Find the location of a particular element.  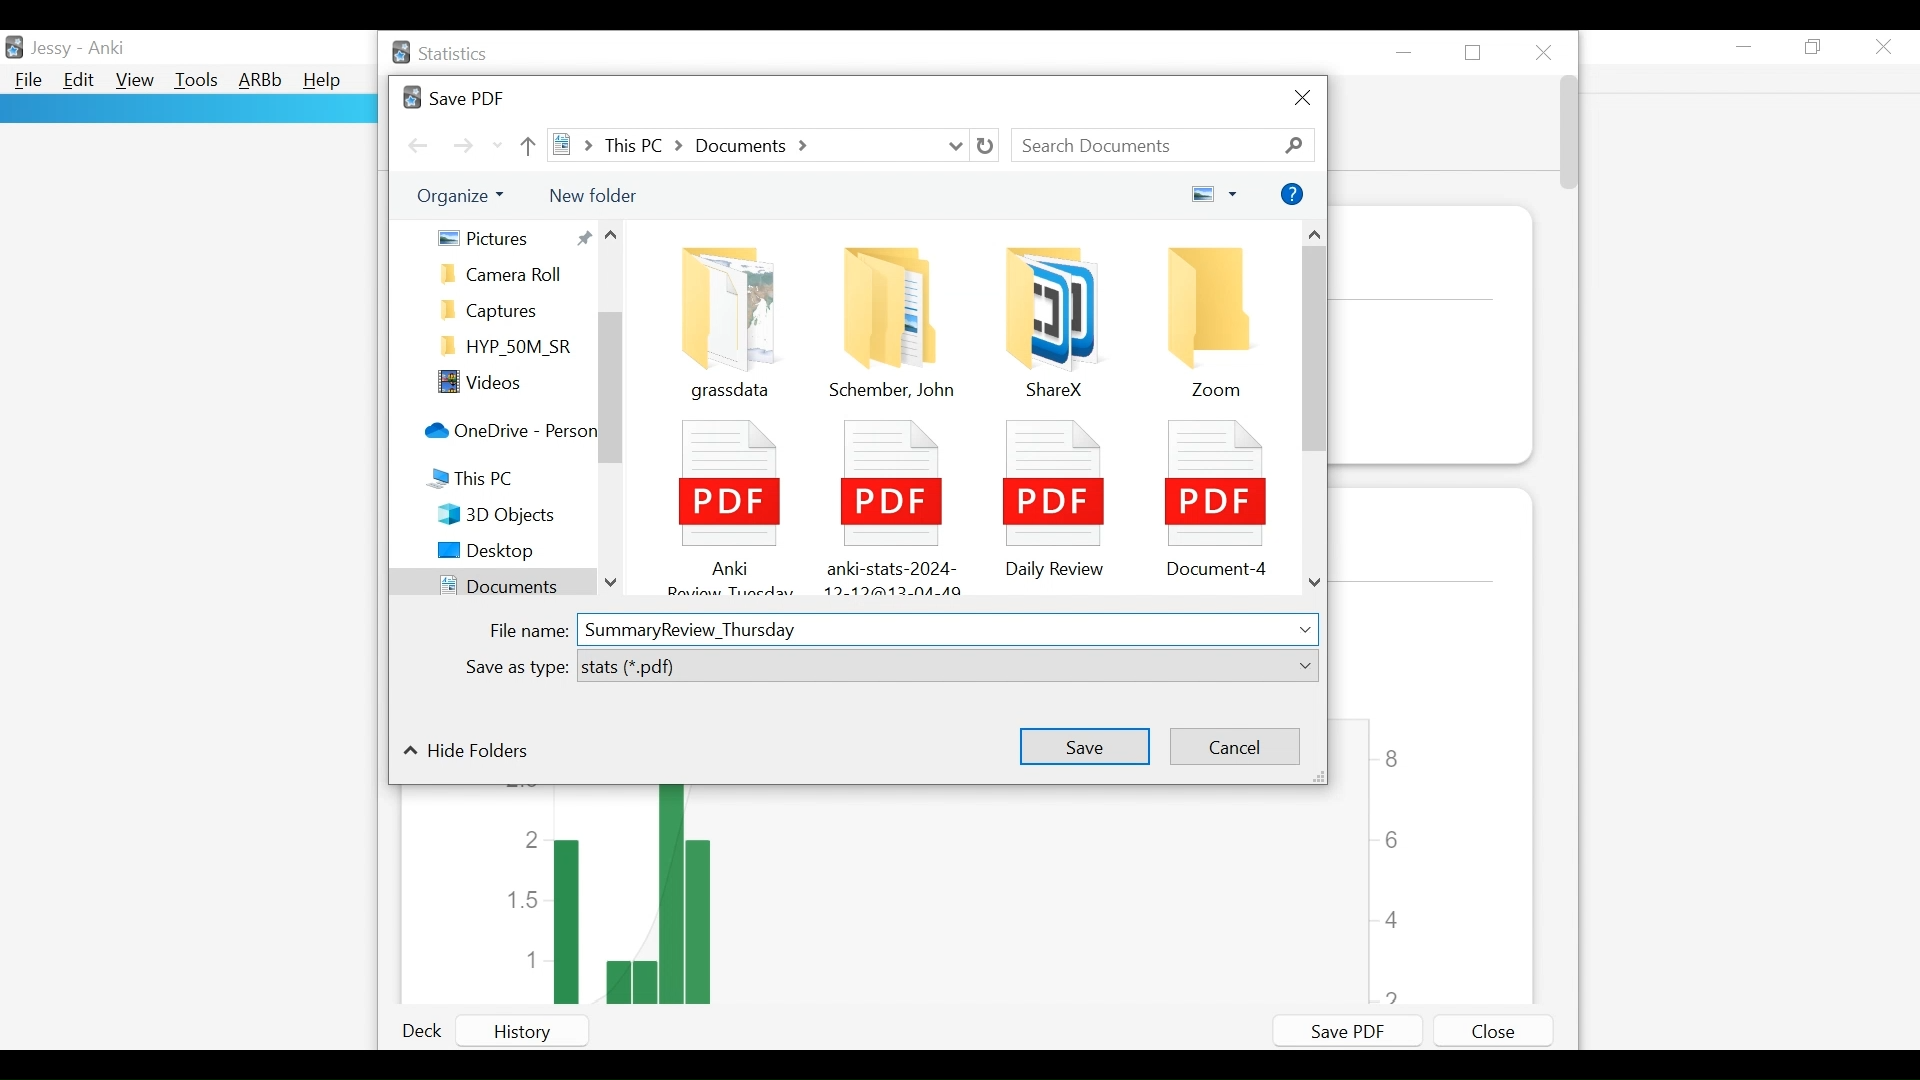

scroll up is located at coordinates (616, 238).